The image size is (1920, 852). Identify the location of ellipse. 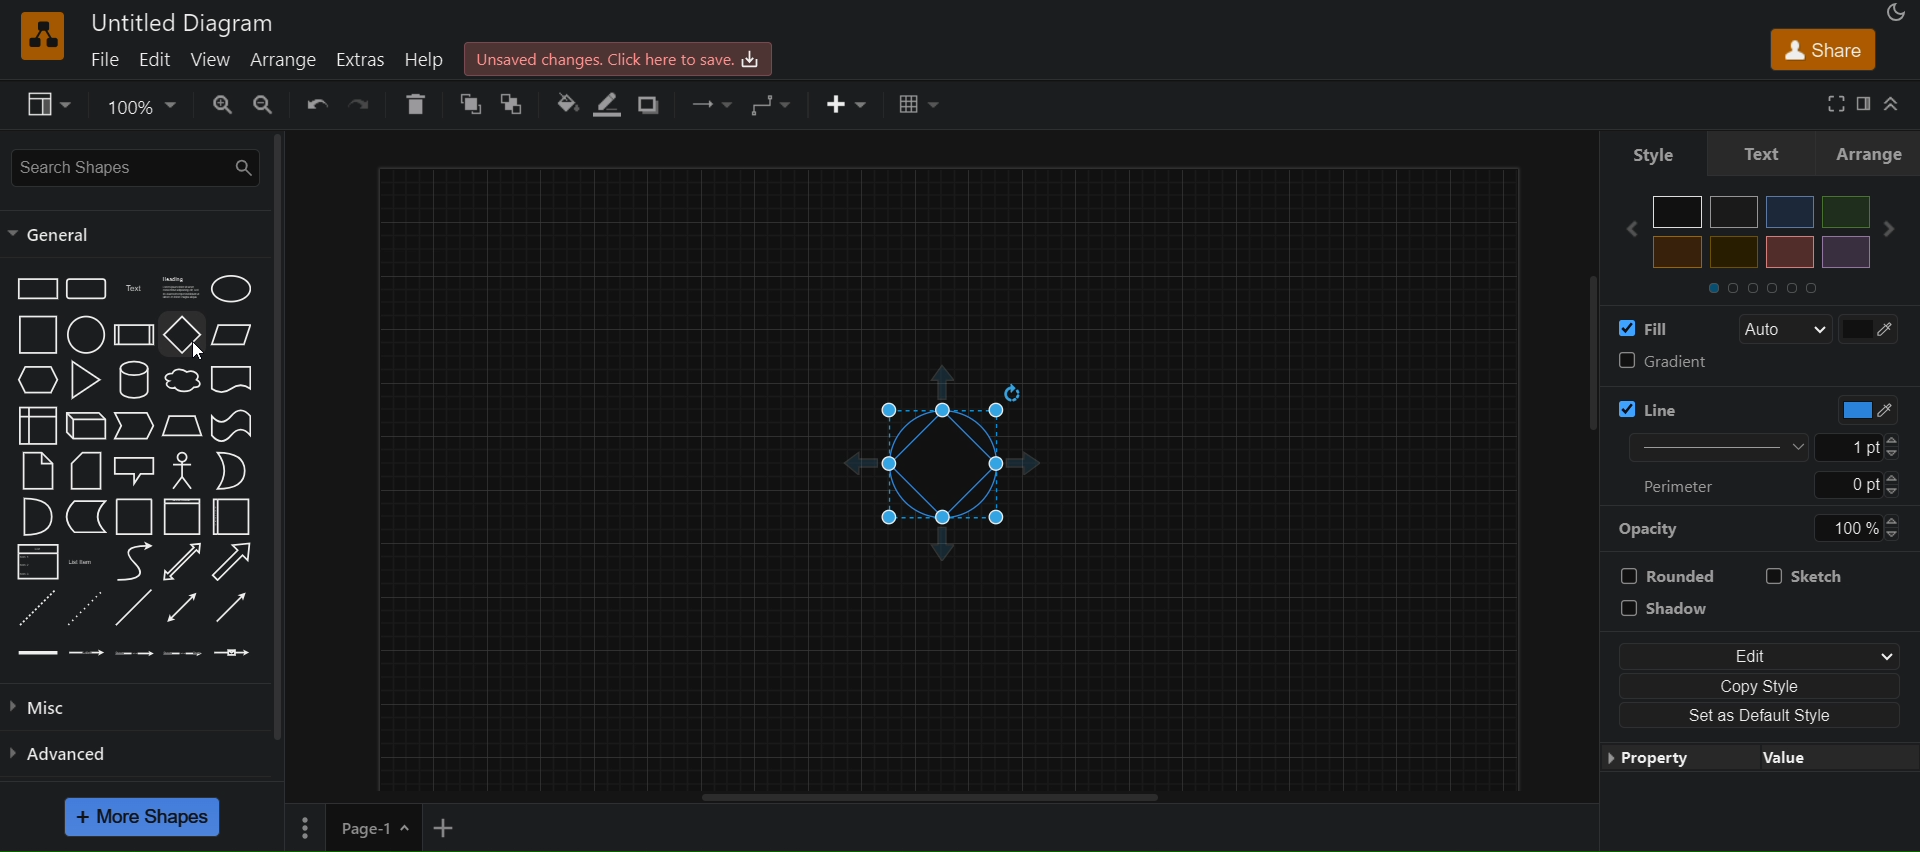
(235, 288).